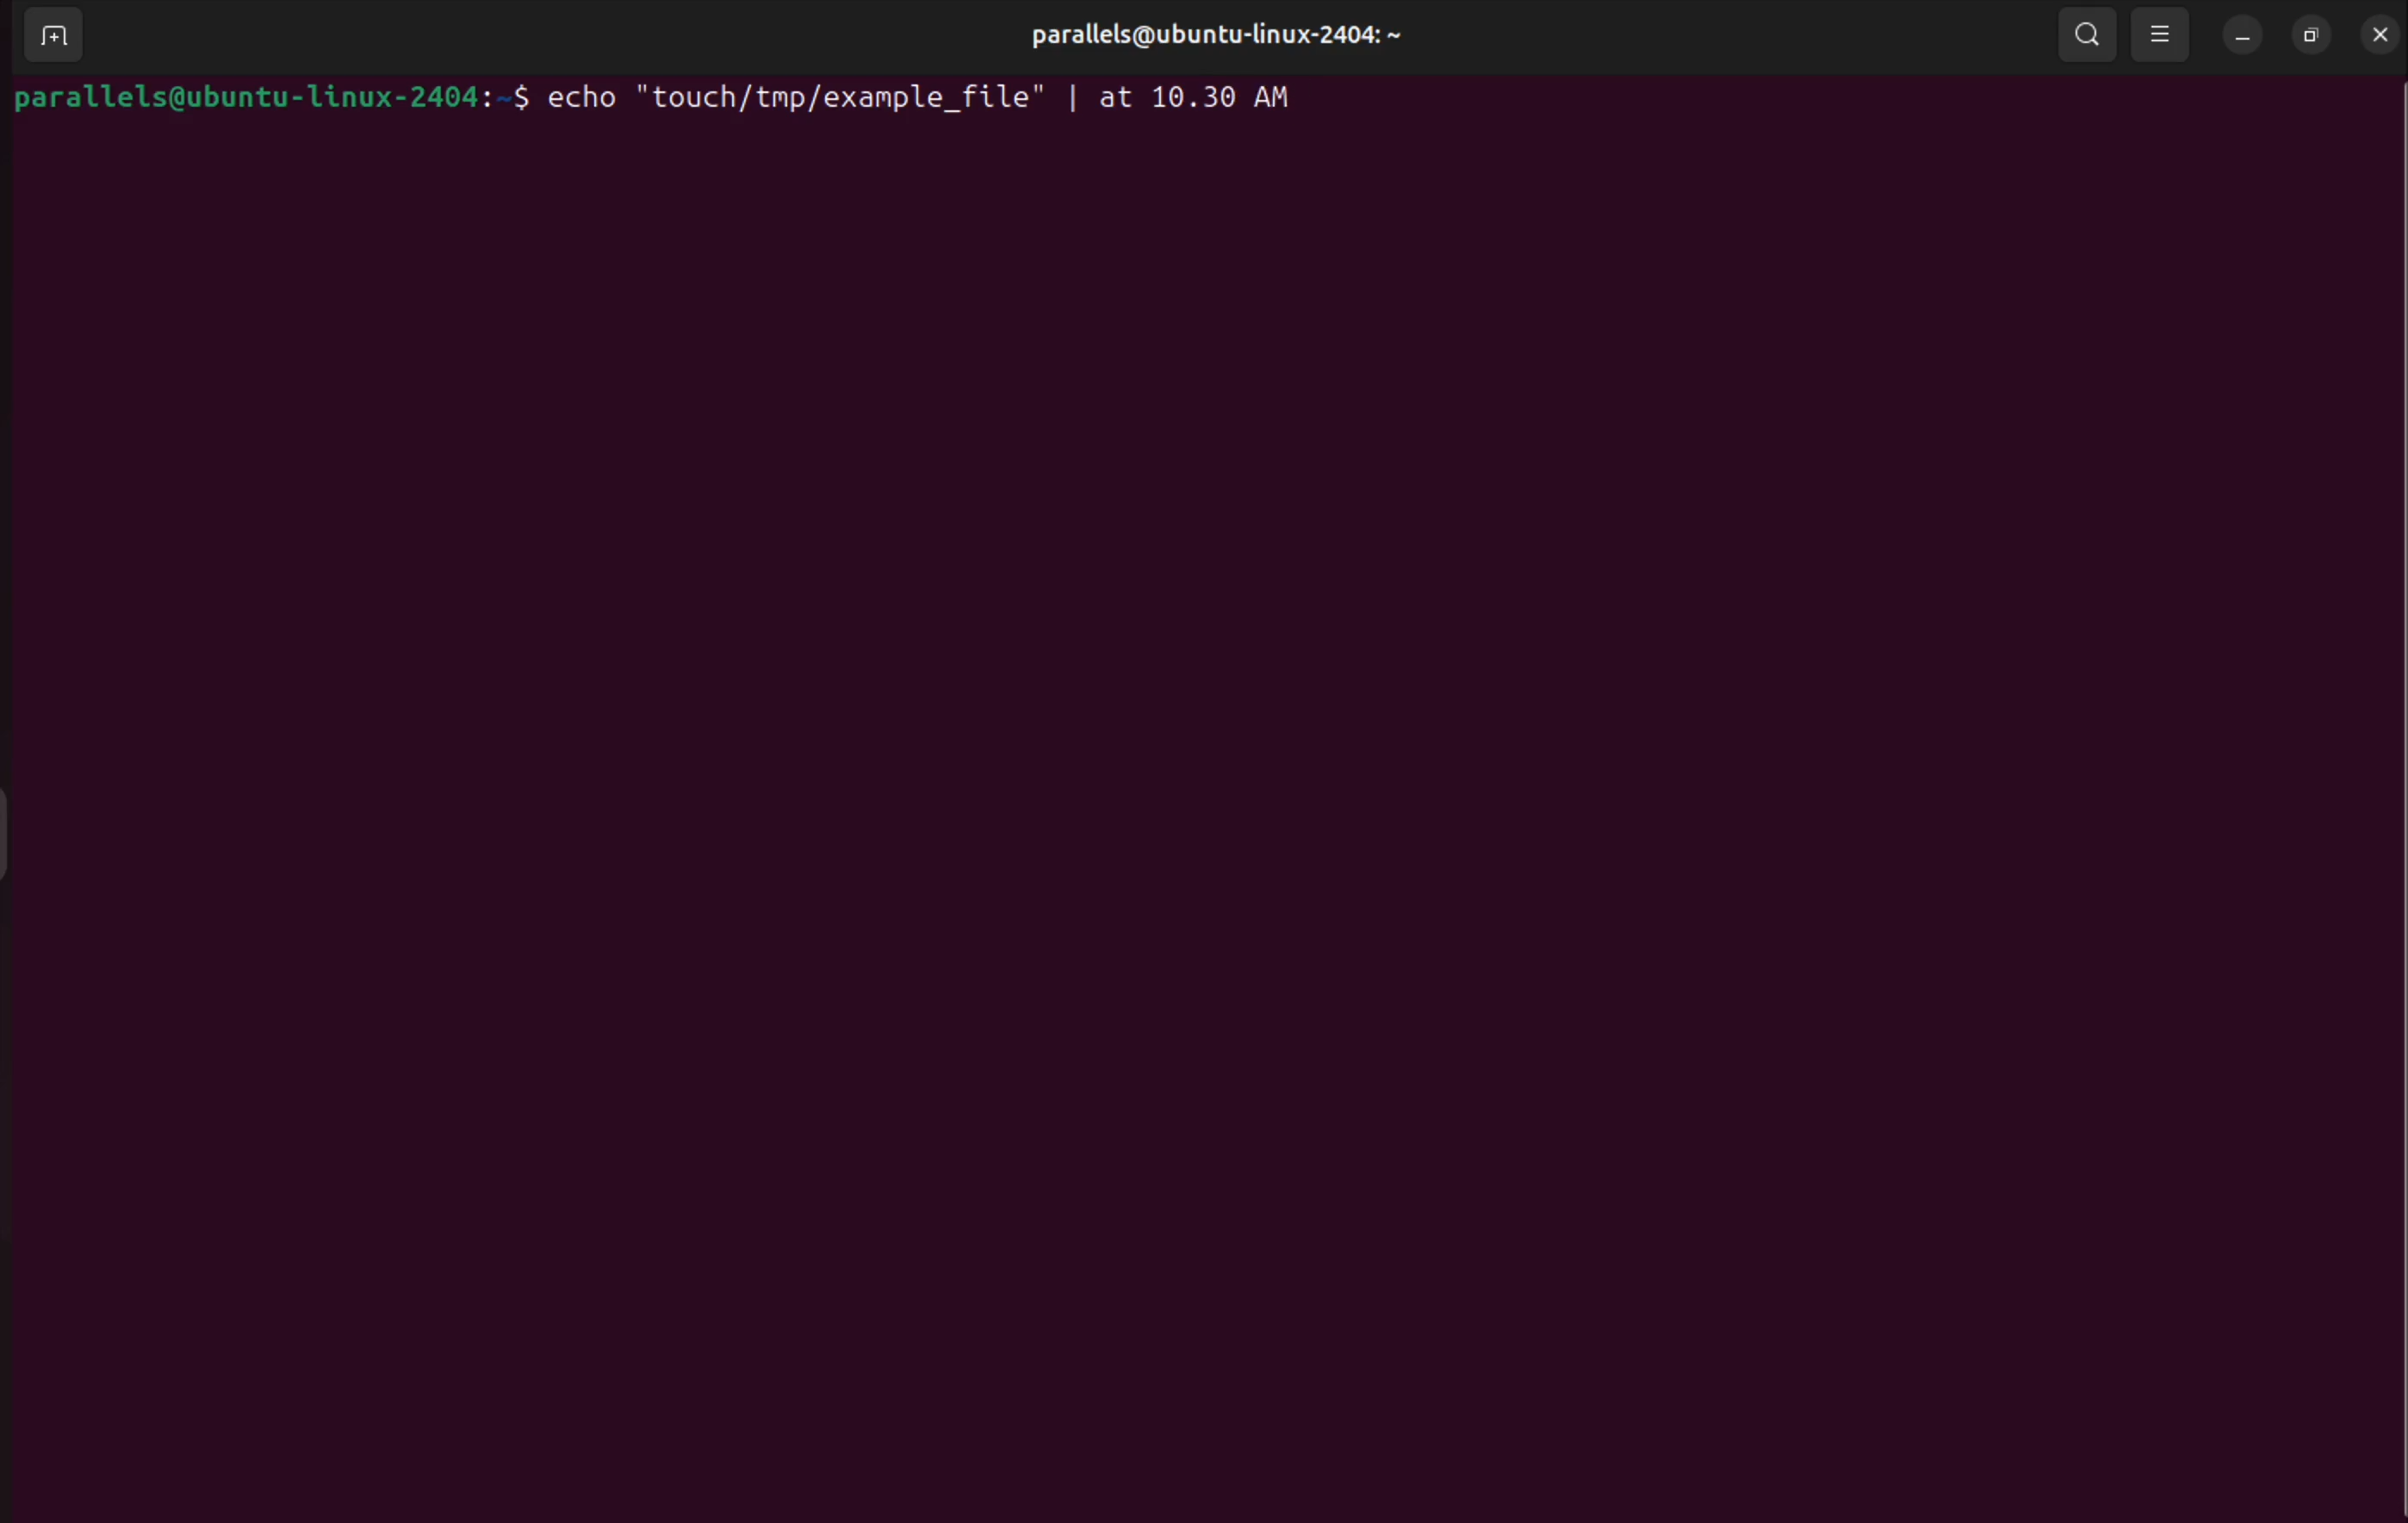 This screenshot has height=1523, width=2408. Describe the element at coordinates (2244, 38) in the screenshot. I see `minimize` at that location.